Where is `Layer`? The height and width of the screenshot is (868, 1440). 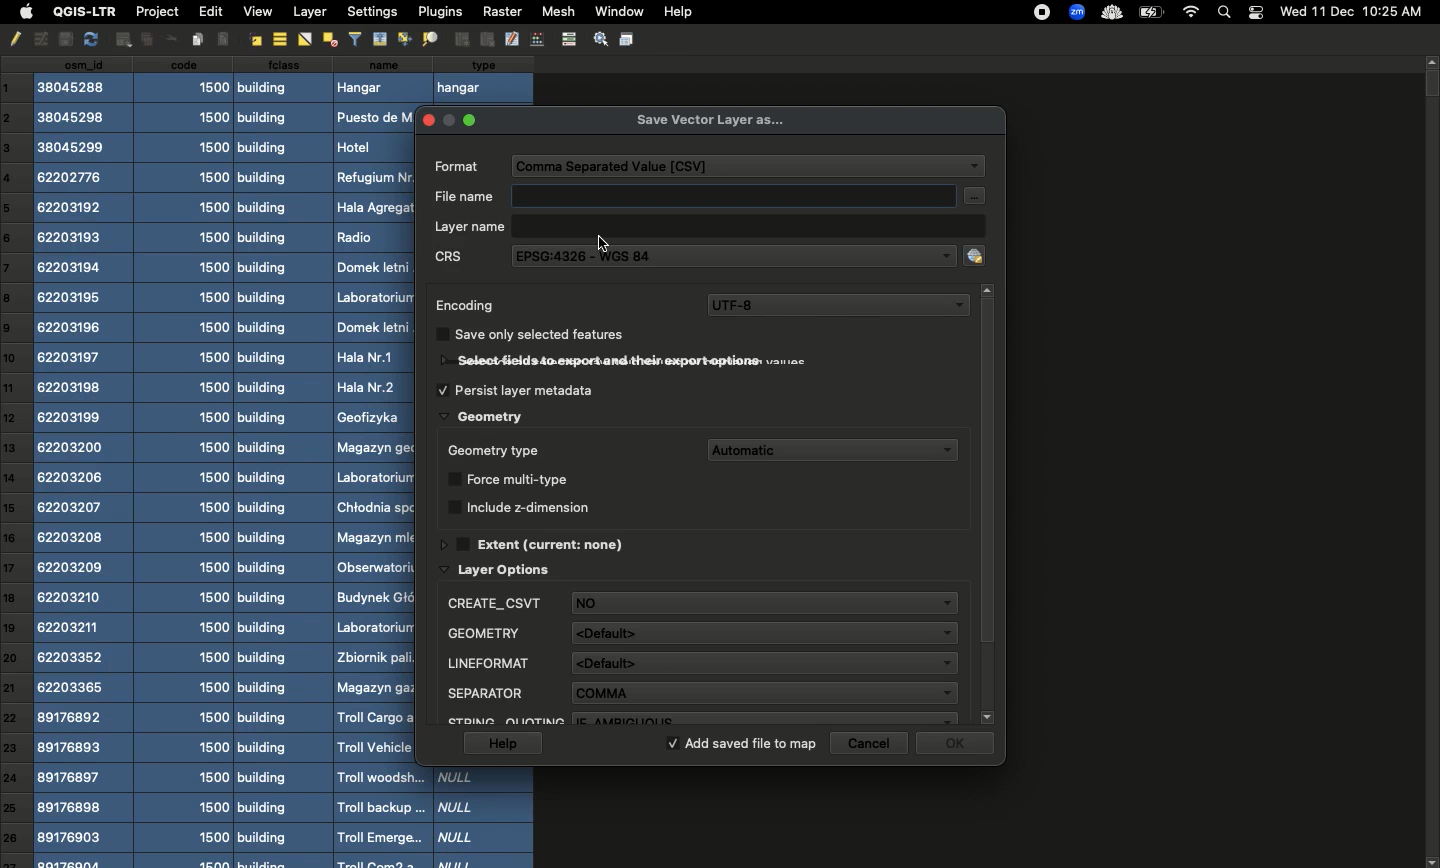
Layer is located at coordinates (310, 12).